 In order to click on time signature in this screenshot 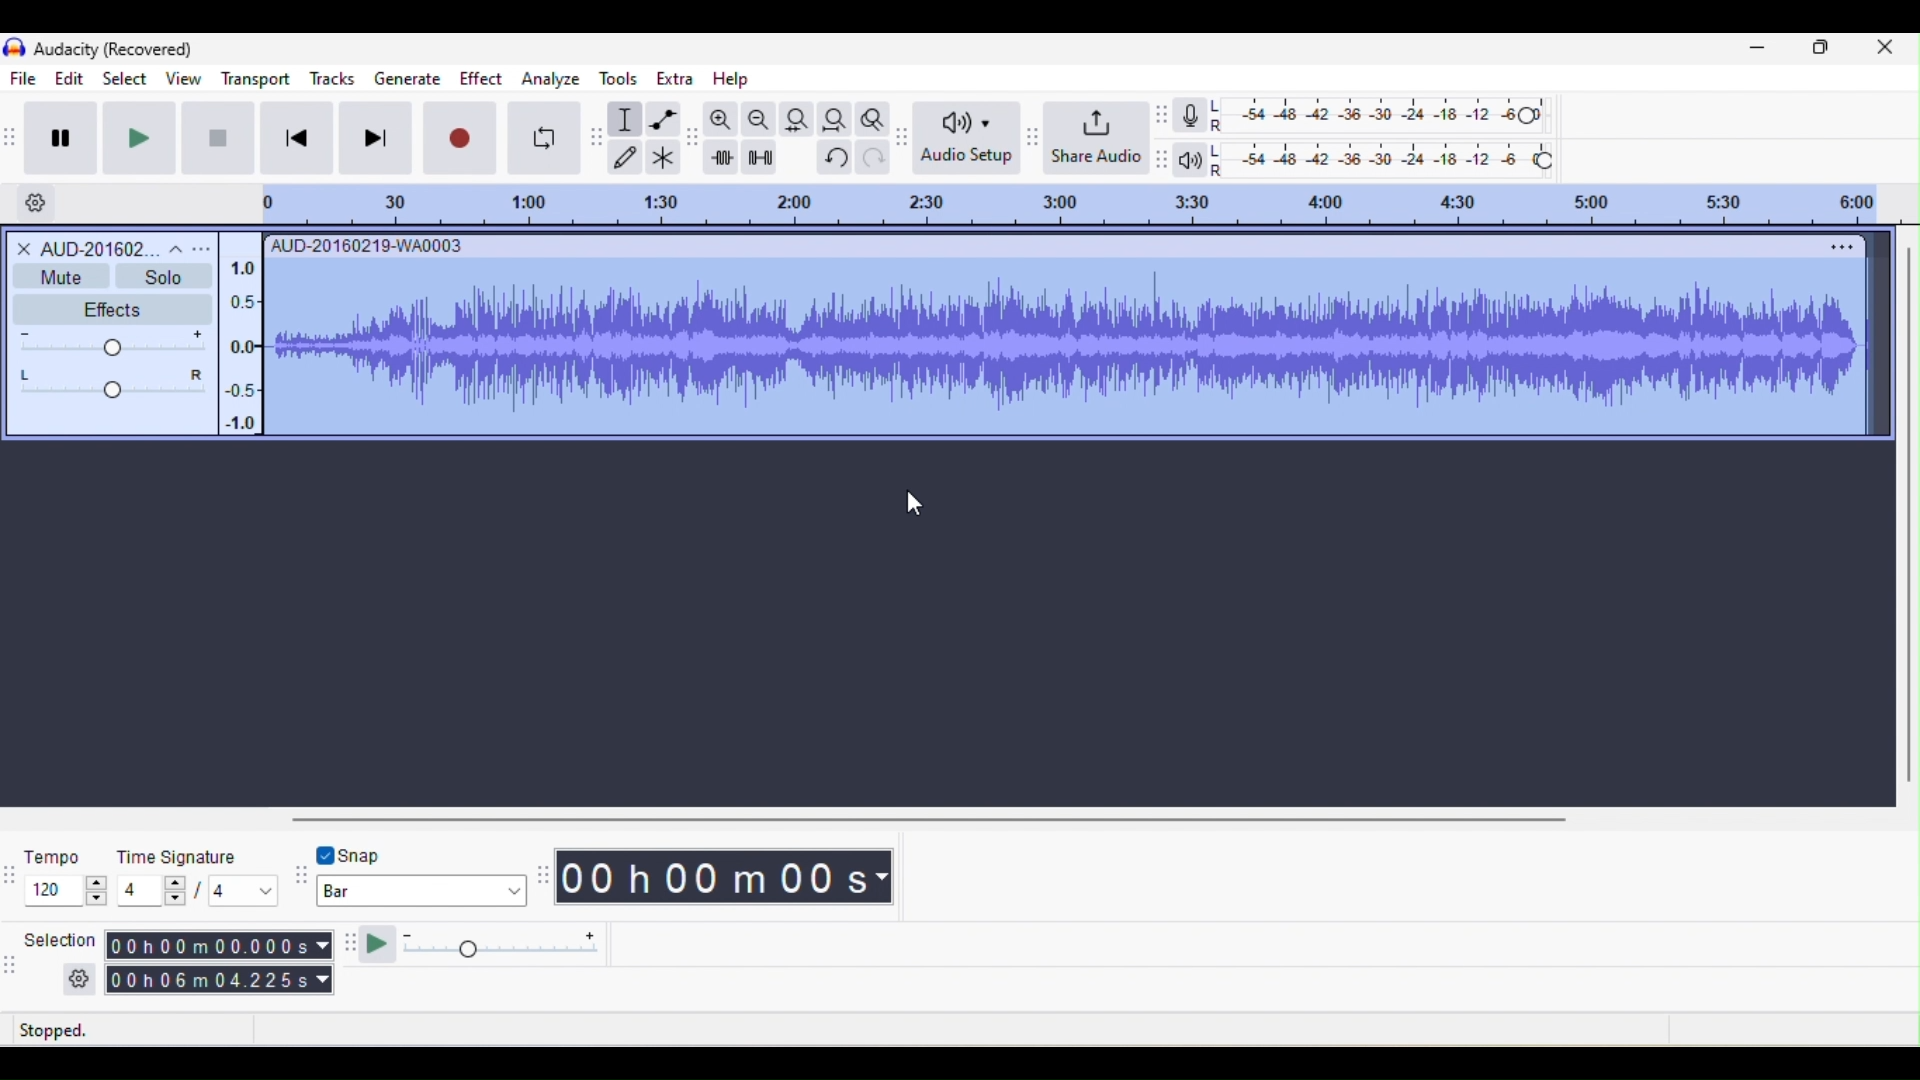, I will do `click(199, 874)`.